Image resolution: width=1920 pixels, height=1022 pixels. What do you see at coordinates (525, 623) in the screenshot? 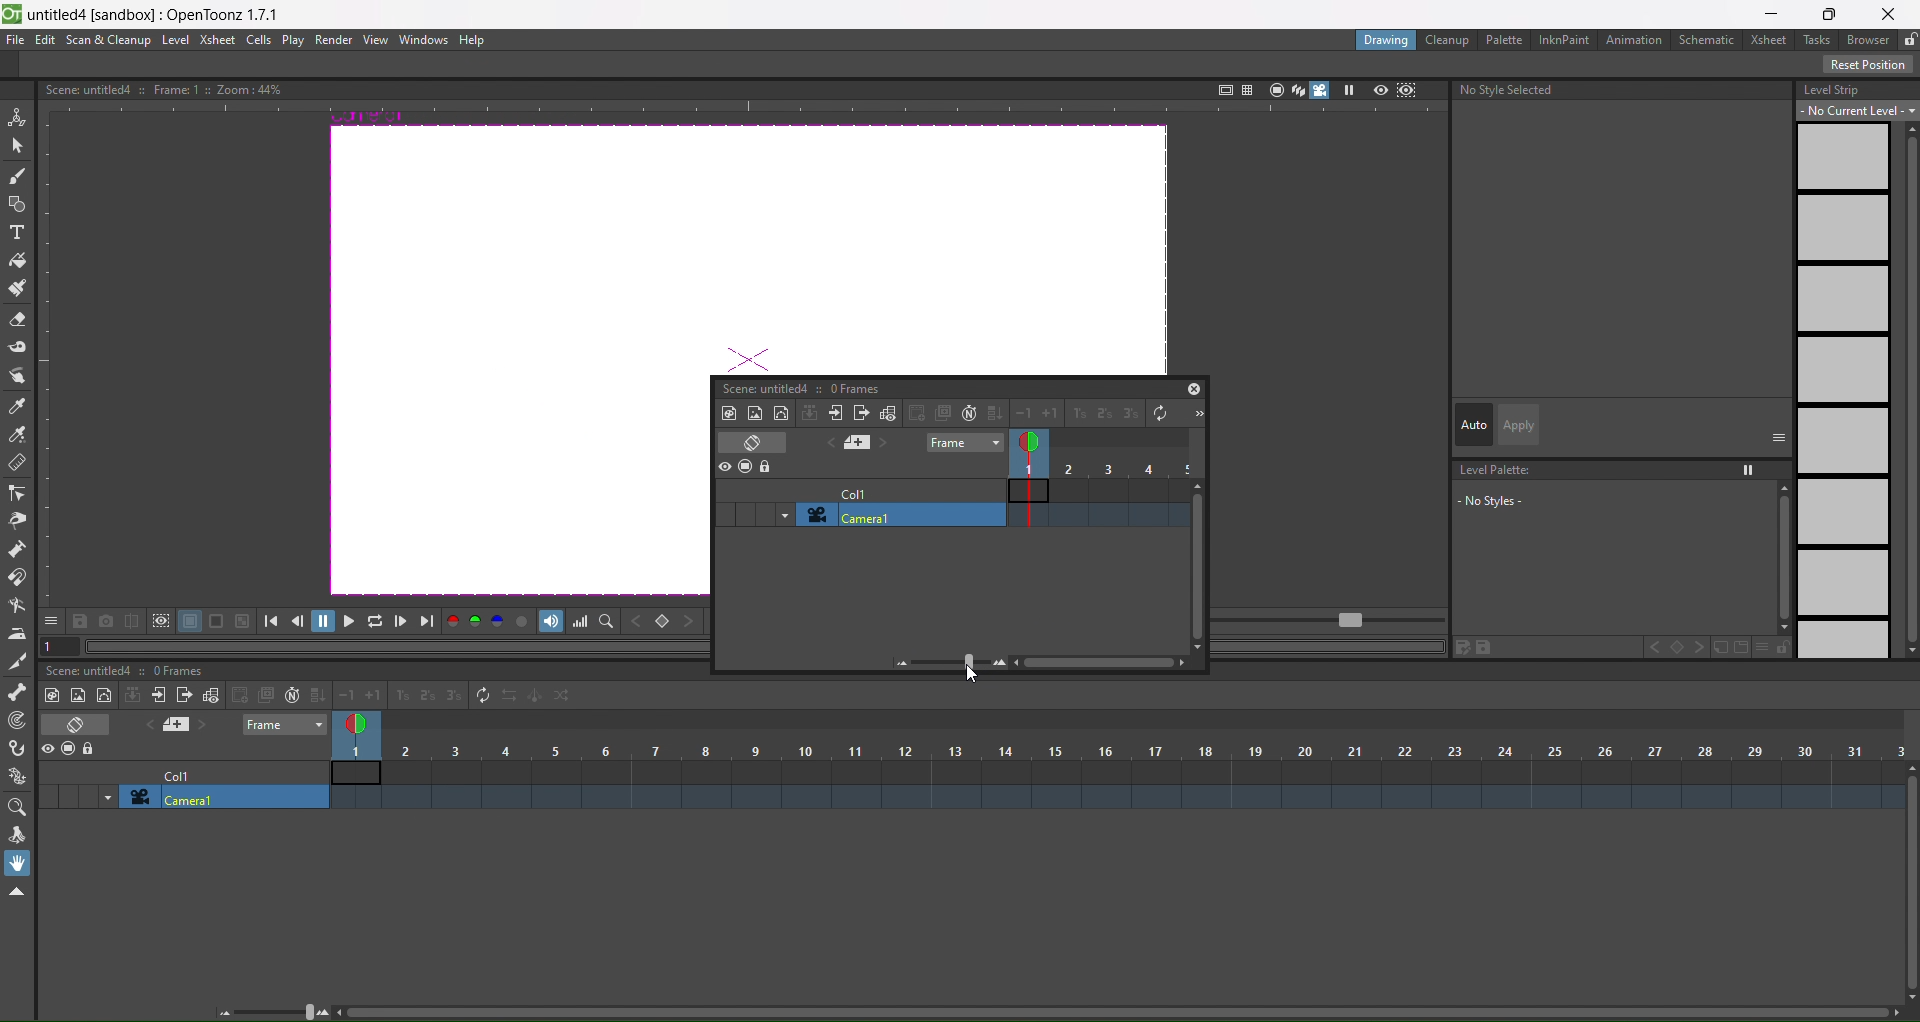
I see `channel` at bounding box center [525, 623].